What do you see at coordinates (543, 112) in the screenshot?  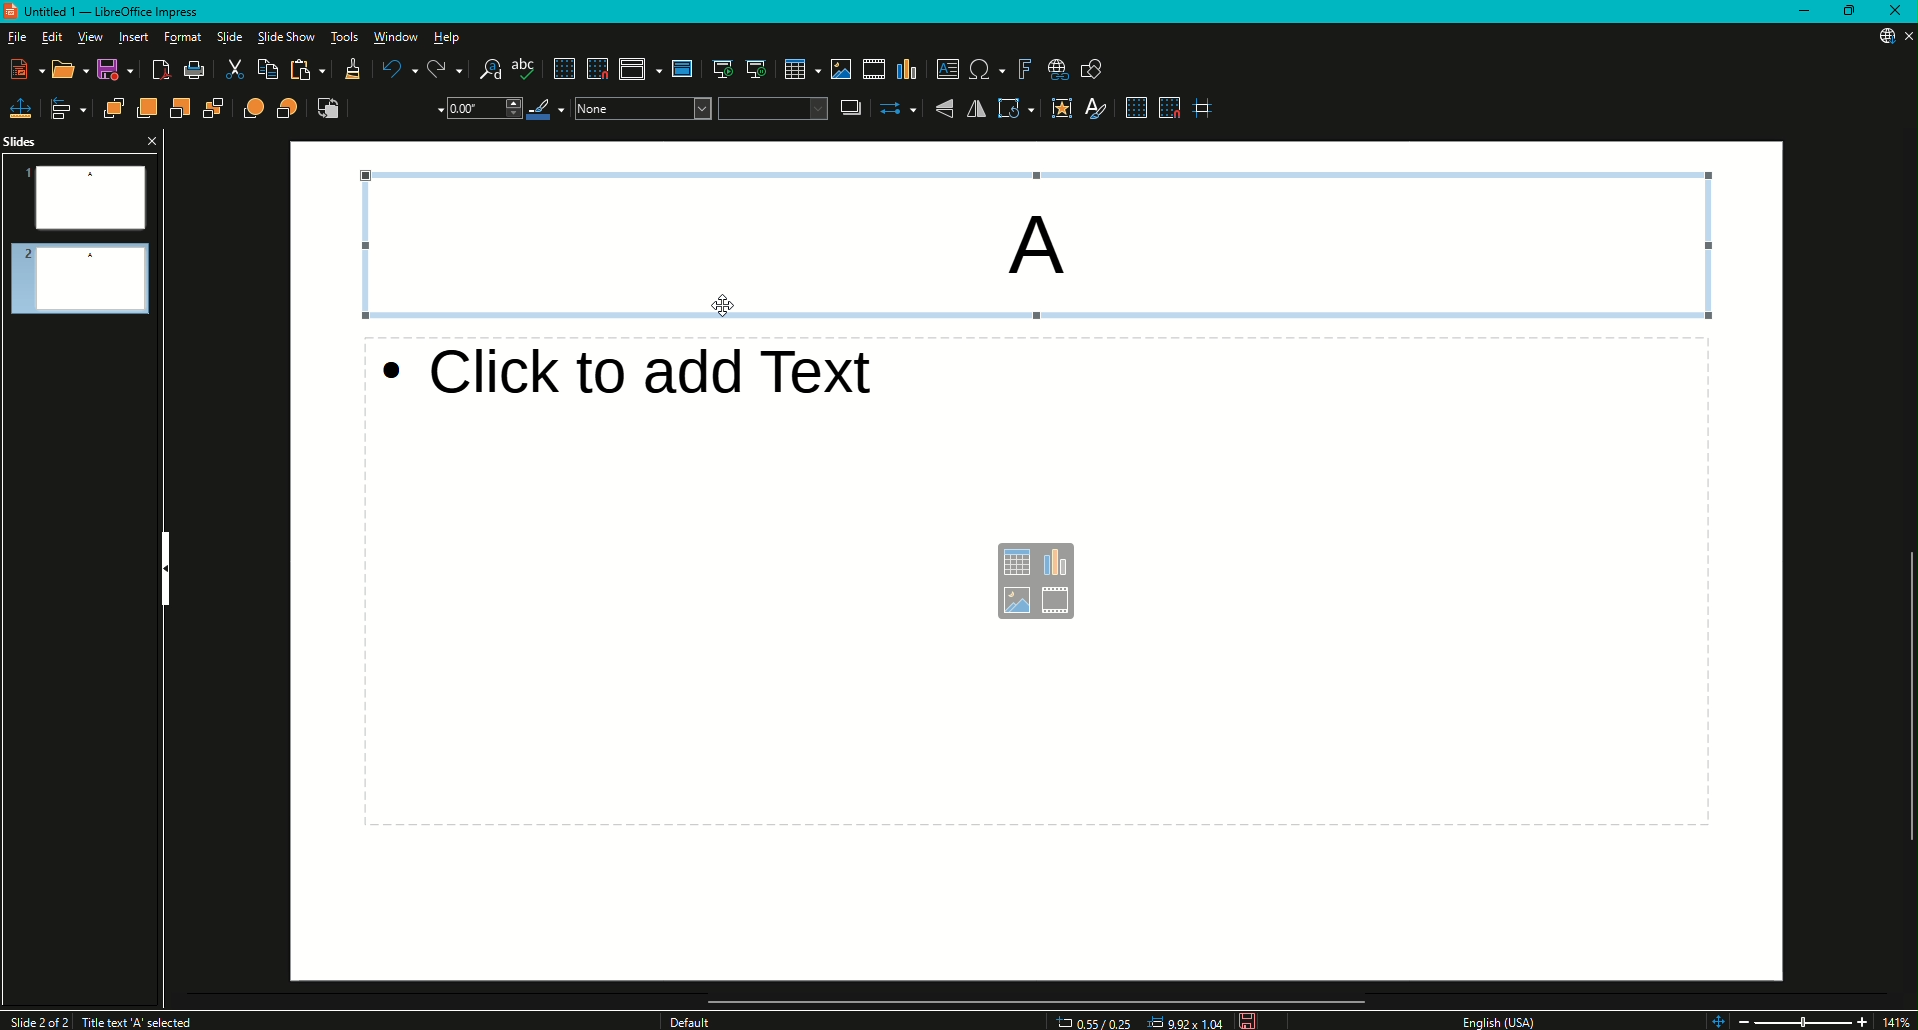 I see `Line Color` at bounding box center [543, 112].